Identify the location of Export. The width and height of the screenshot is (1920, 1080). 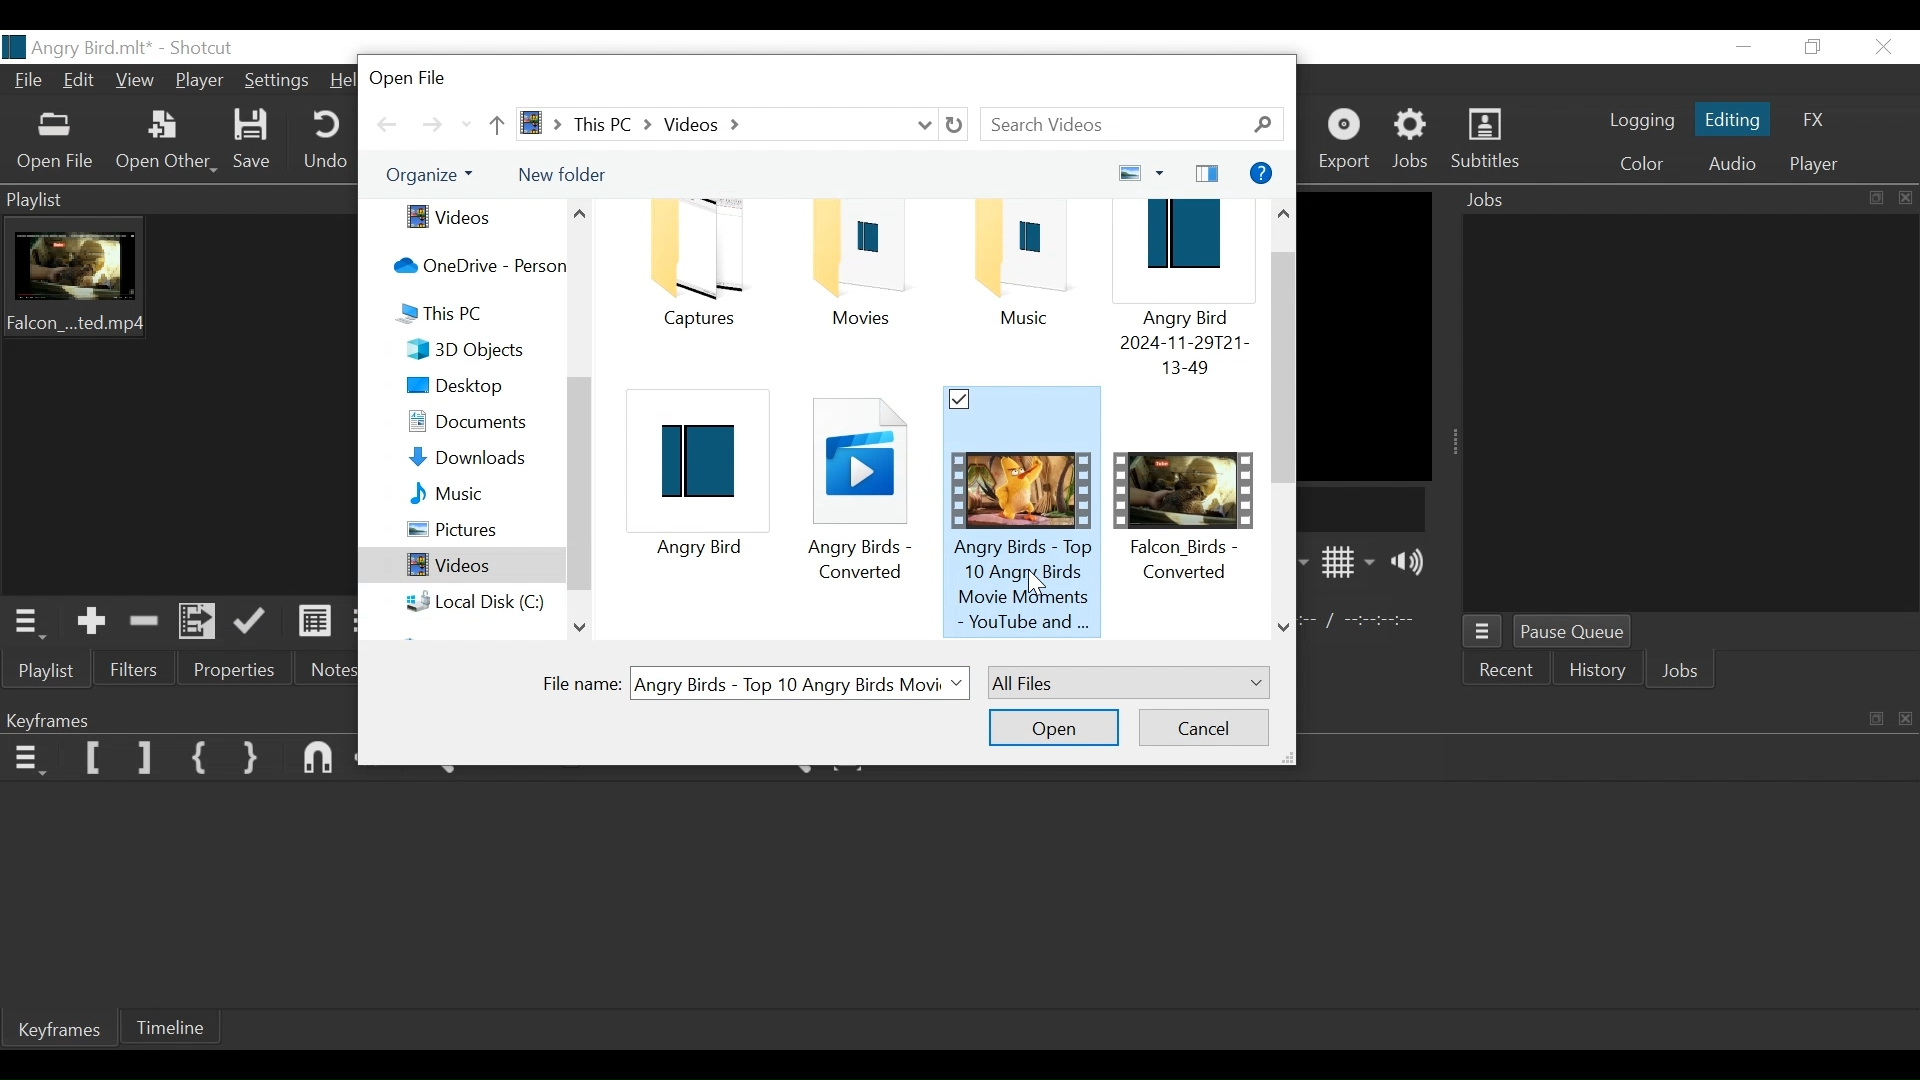
(1351, 141).